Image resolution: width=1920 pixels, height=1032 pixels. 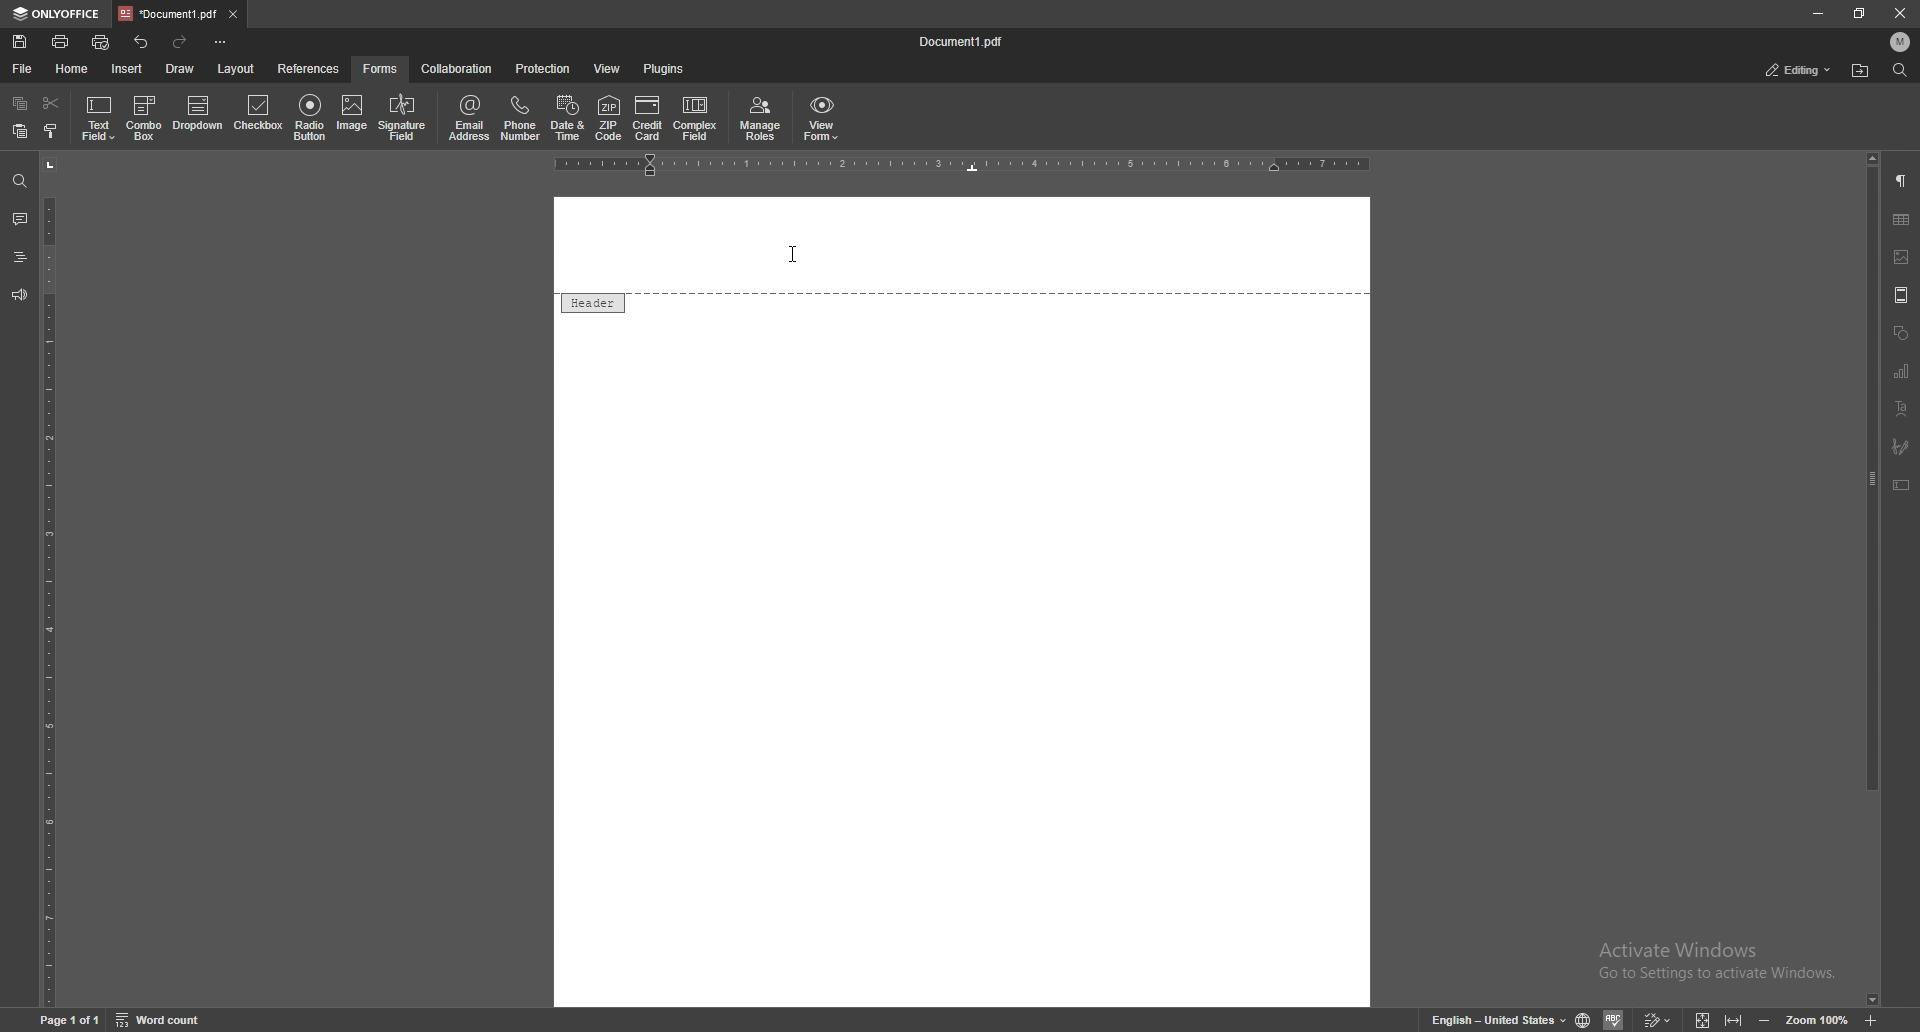 I want to click on collaboration, so click(x=457, y=69).